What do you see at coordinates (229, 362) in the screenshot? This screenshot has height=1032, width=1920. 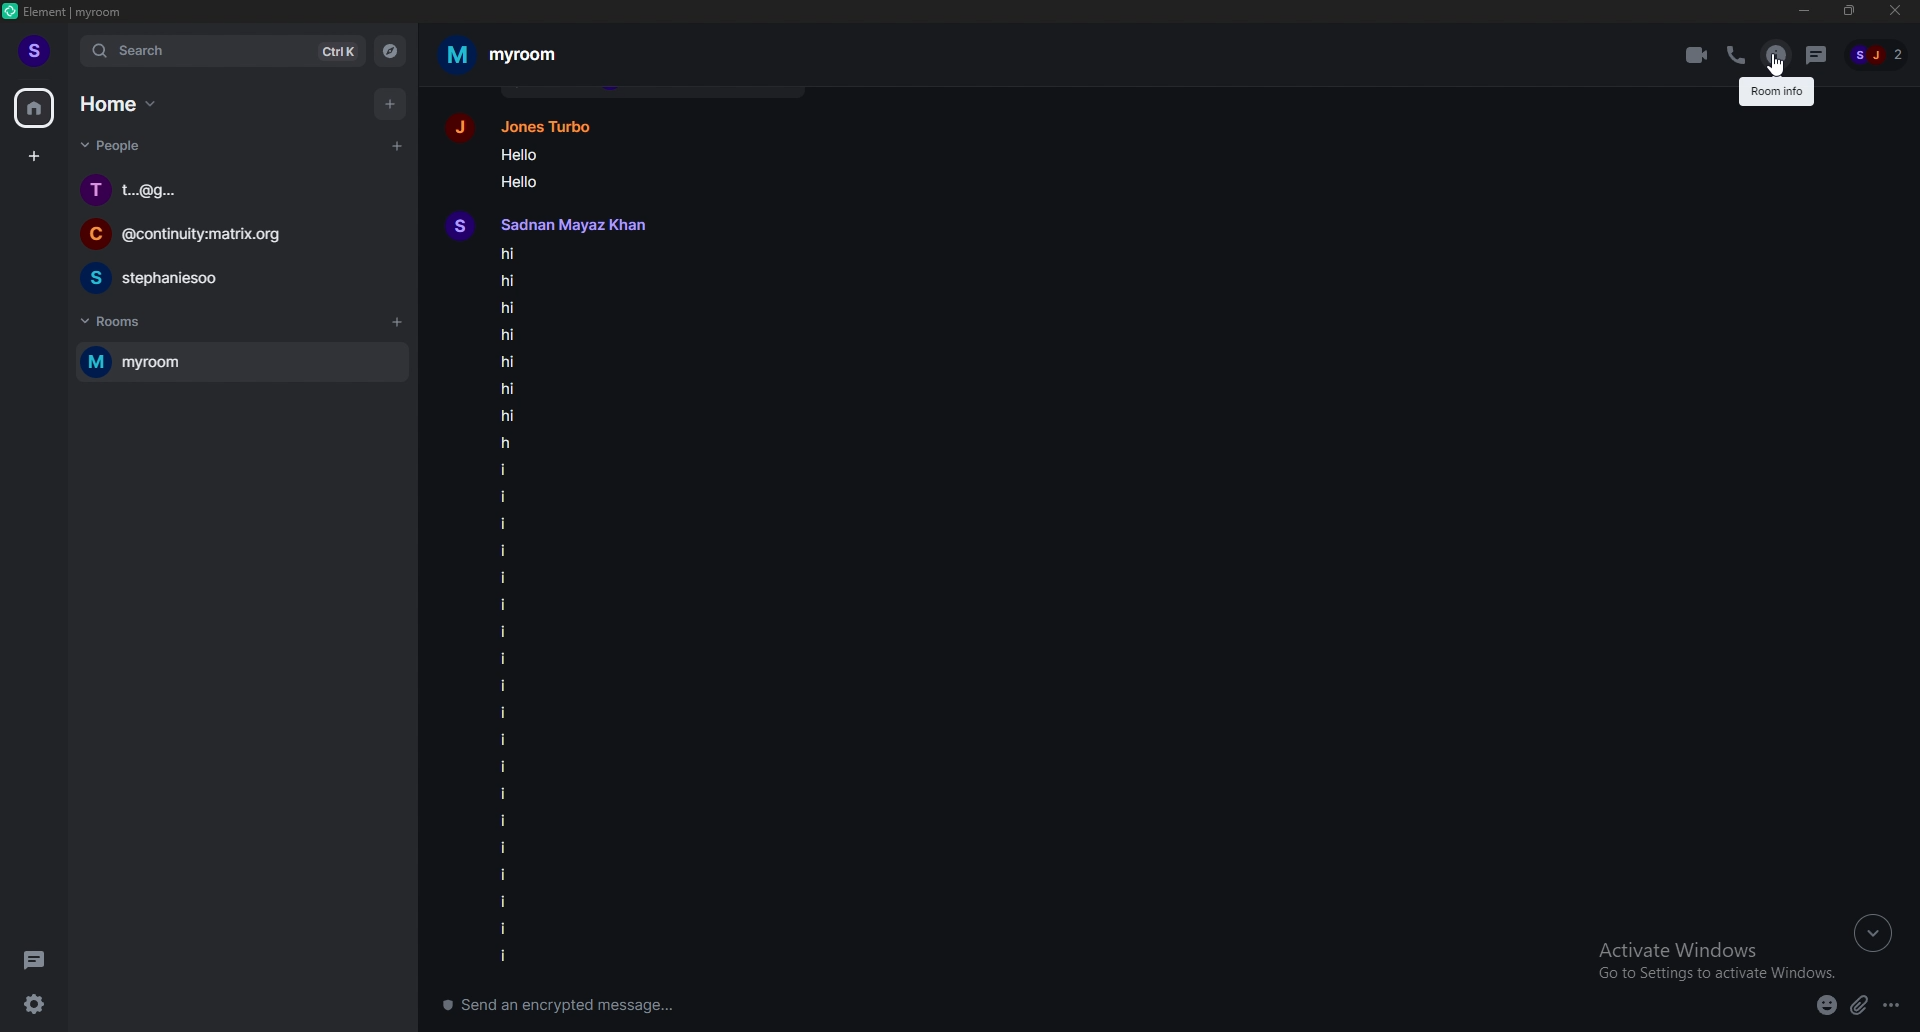 I see `room` at bounding box center [229, 362].